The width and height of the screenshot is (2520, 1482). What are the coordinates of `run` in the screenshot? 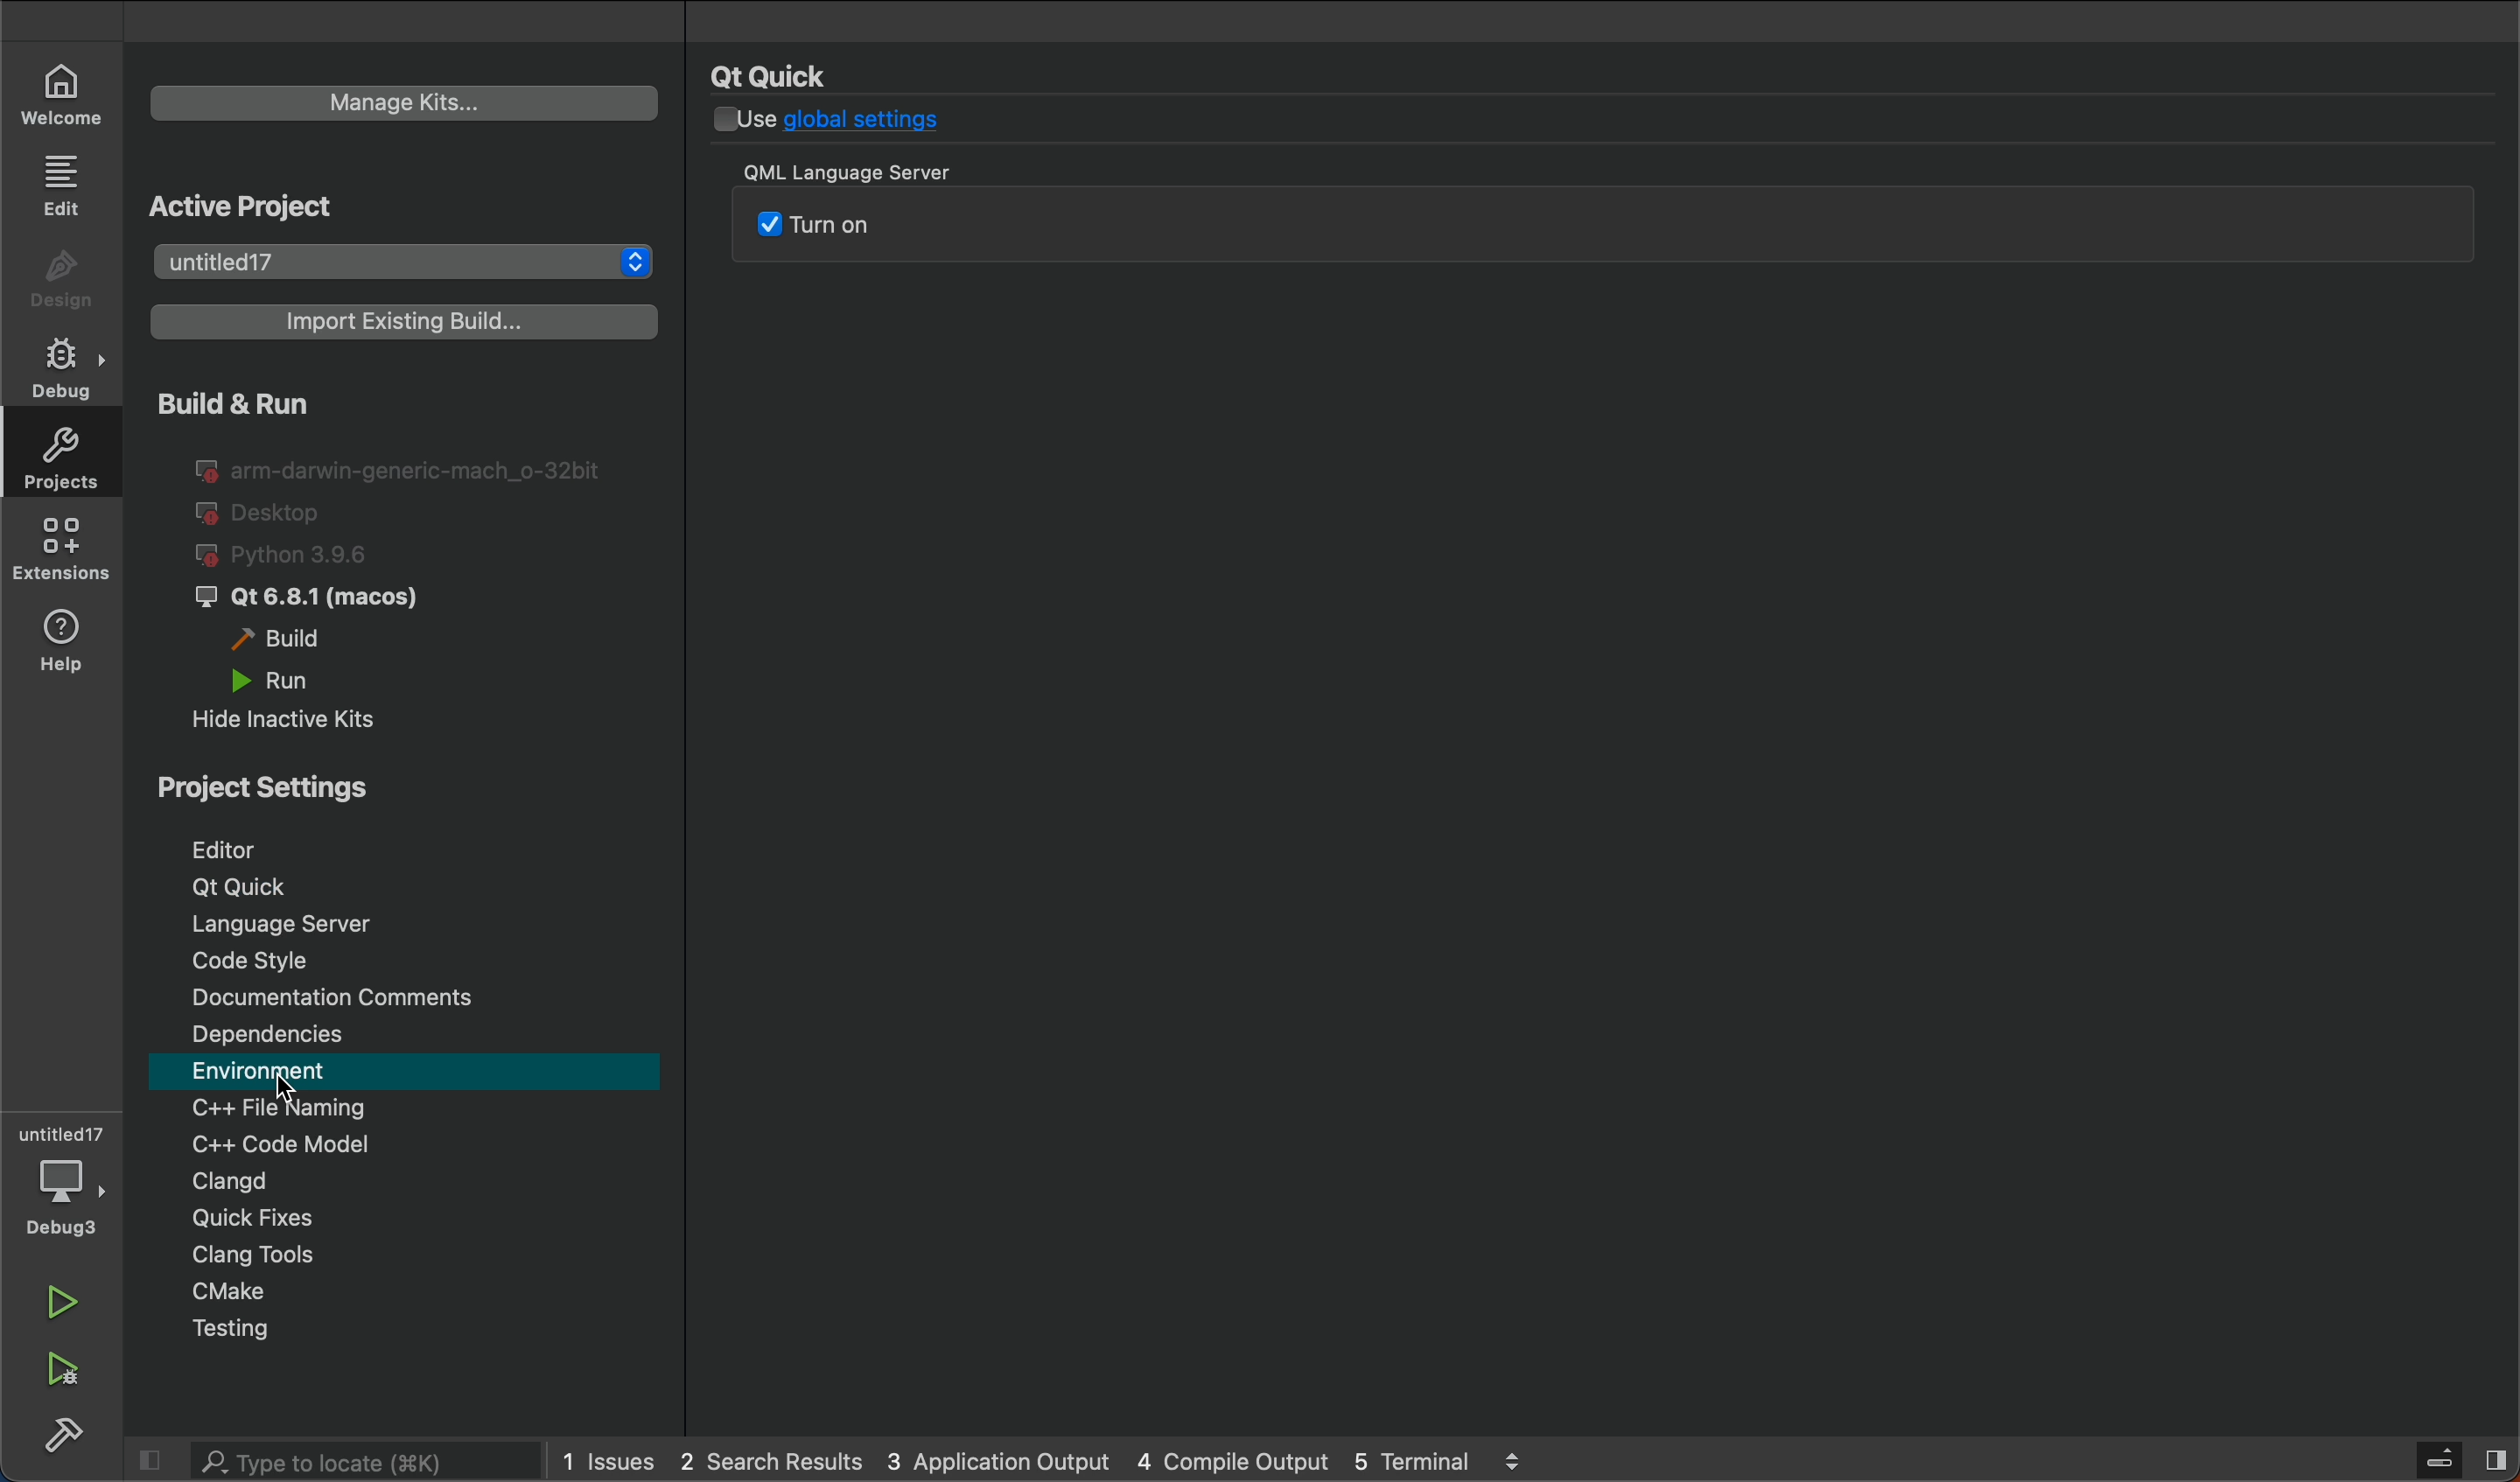 It's located at (76, 1308).